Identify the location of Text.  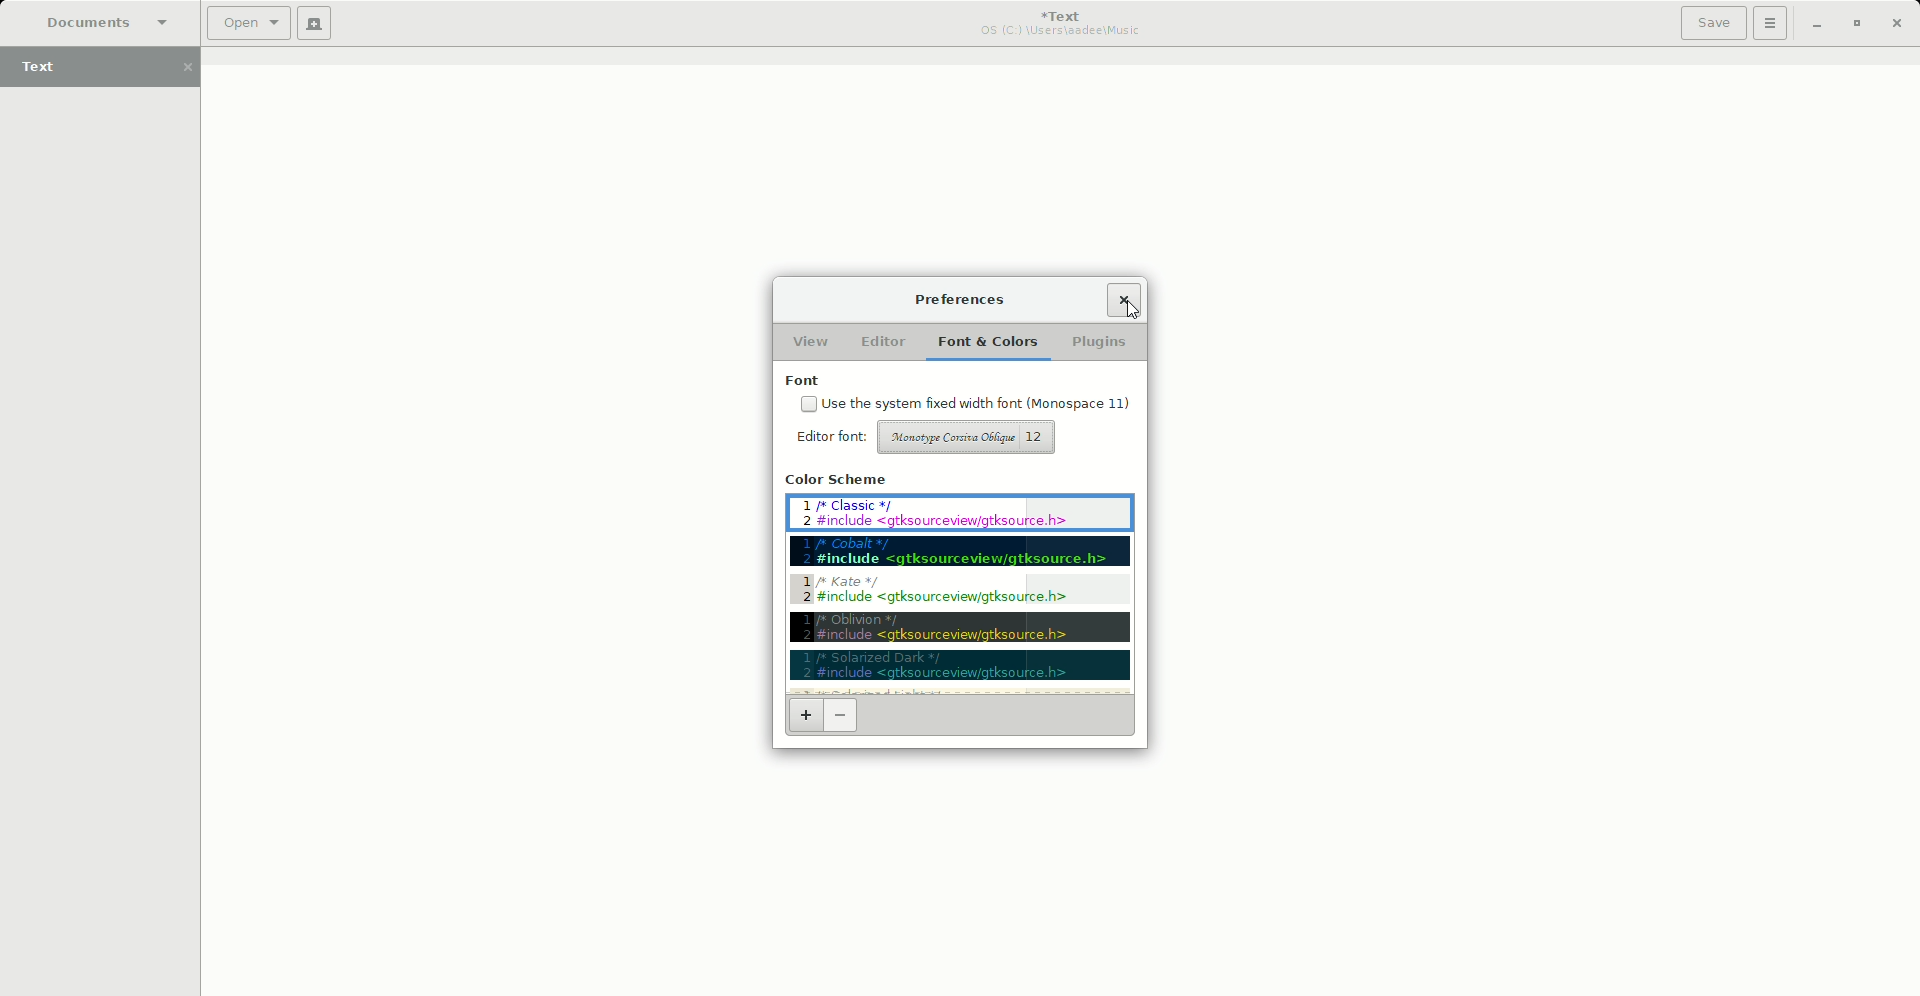
(108, 69).